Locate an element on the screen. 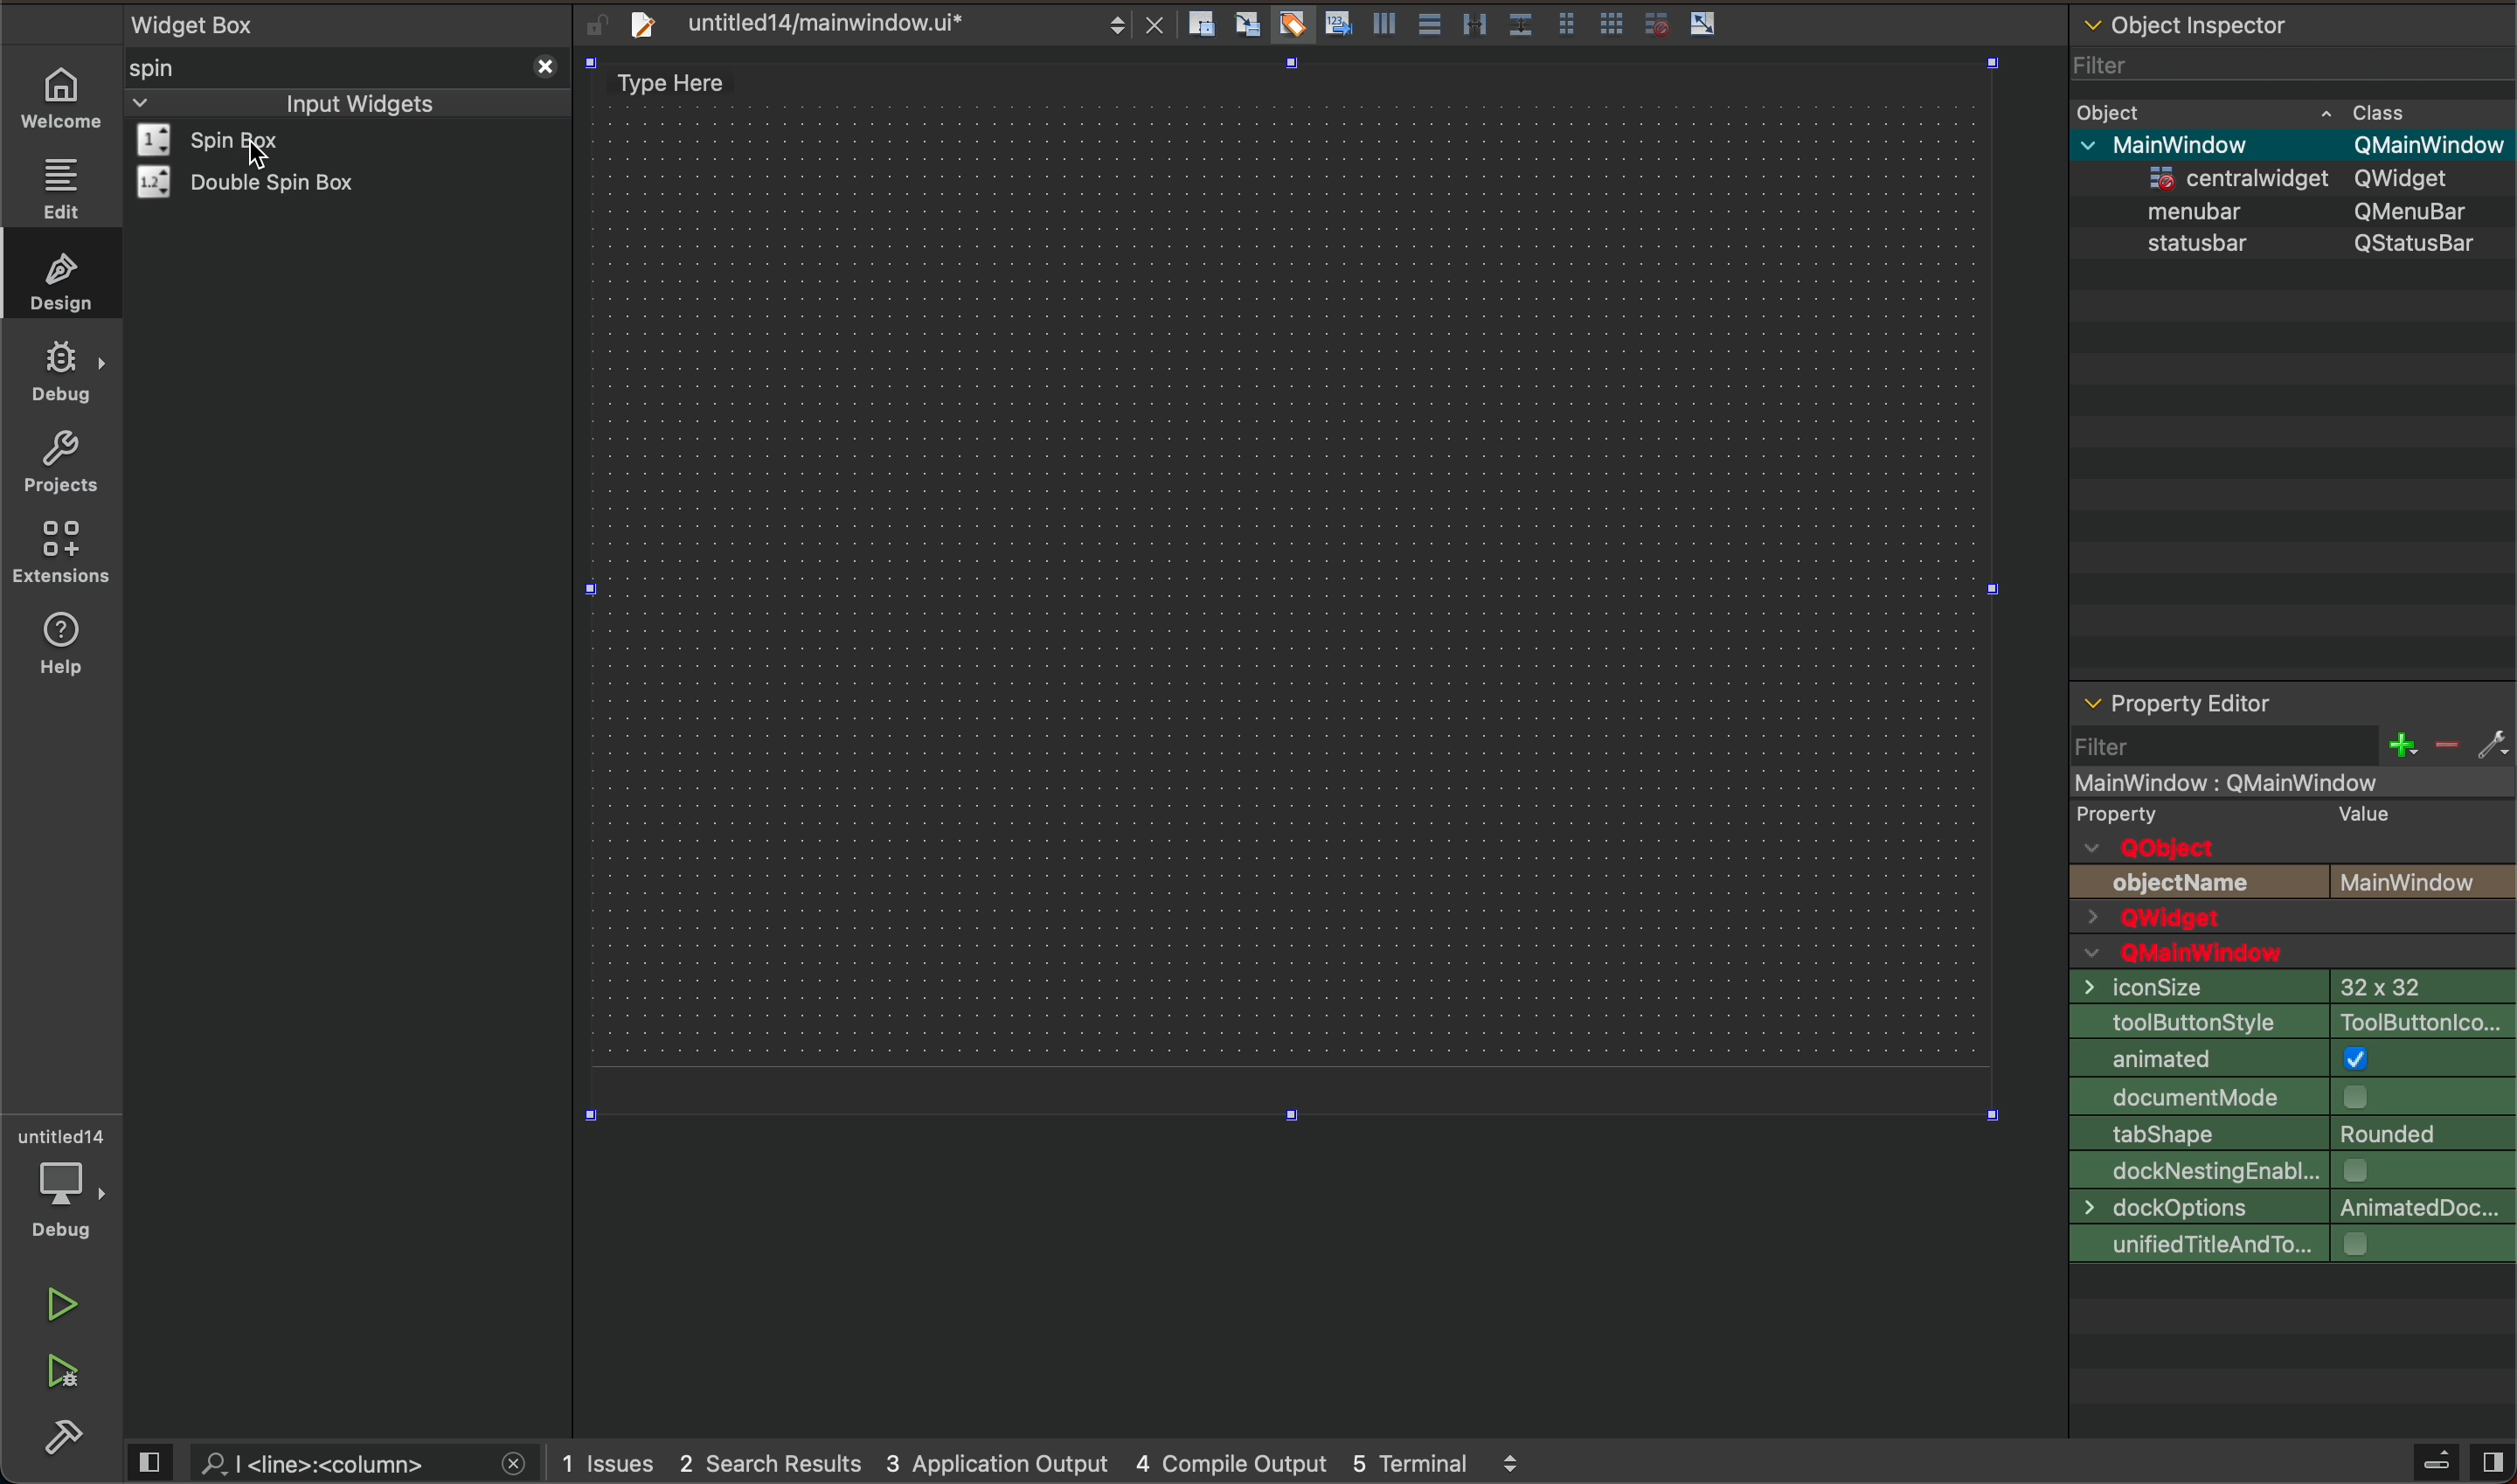 The height and width of the screenshot is (1484, 2517). object is located at coordinates (2201, 242).